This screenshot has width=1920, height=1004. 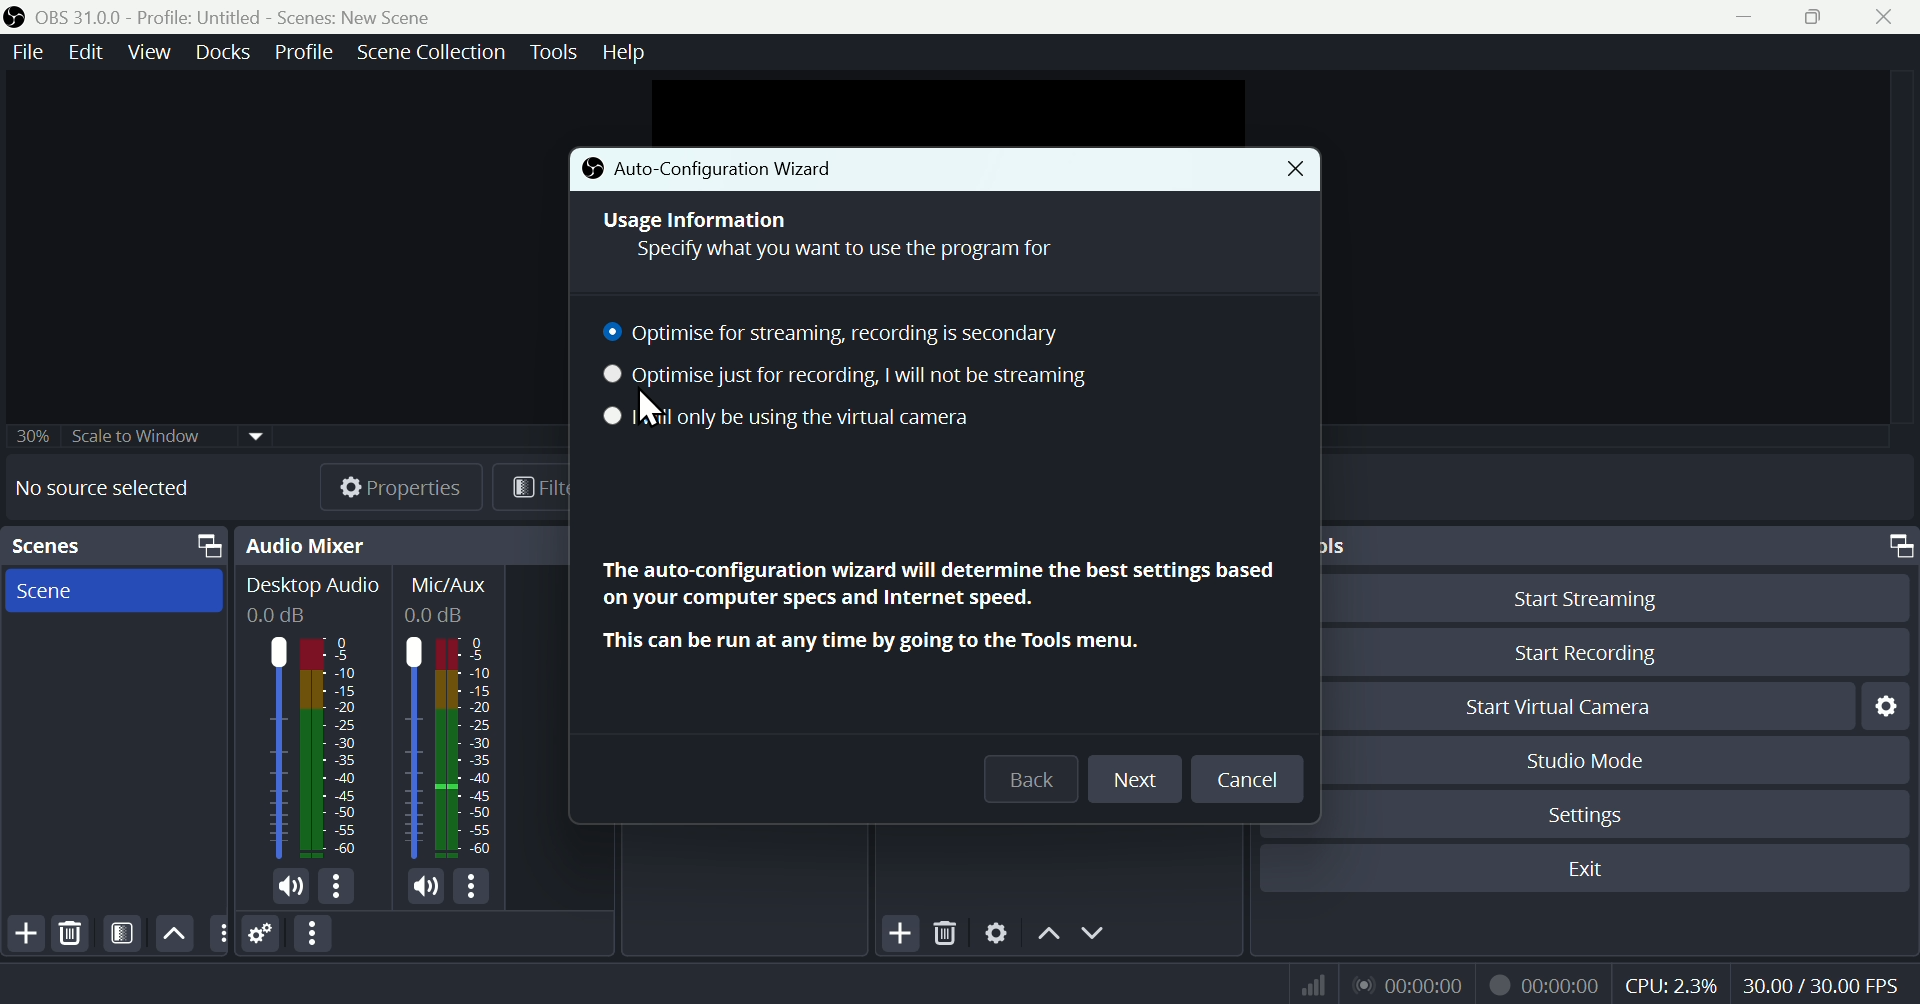 I want to click on Video recorder, so click(x=1543, y=982).